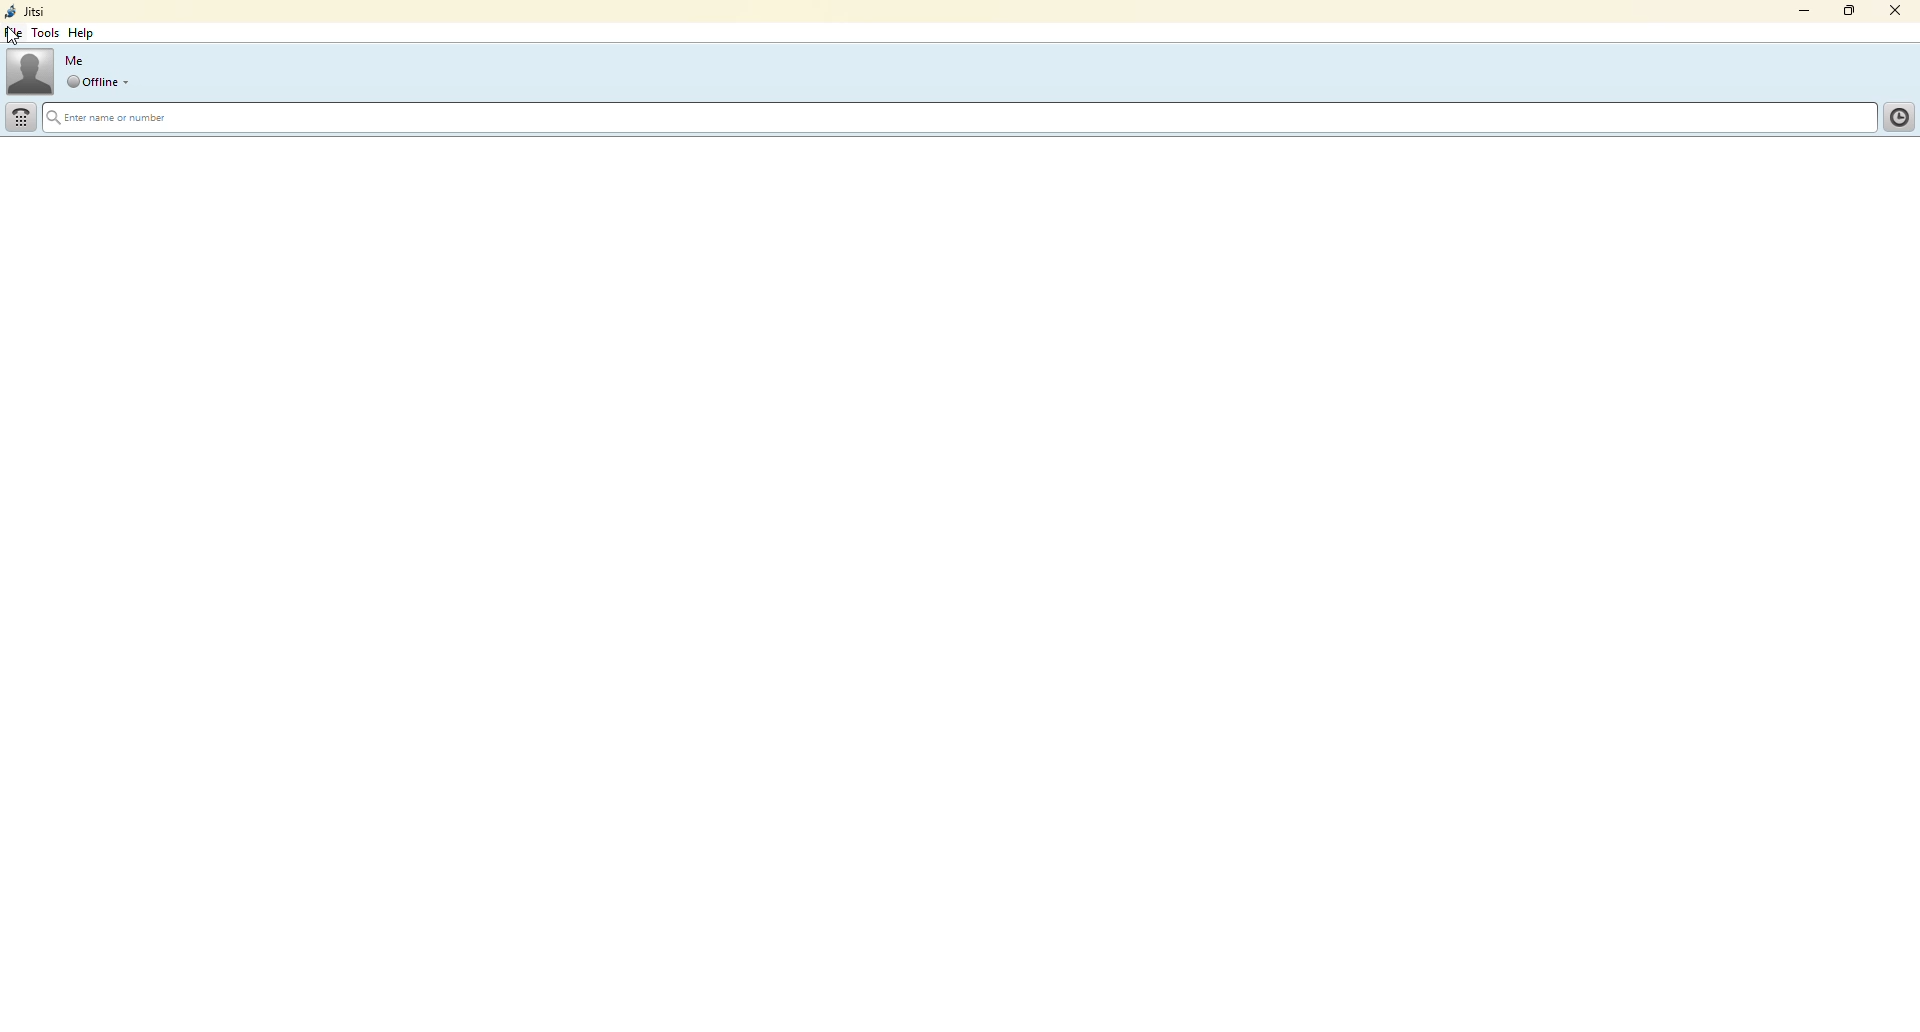  Describe the element at coordinates (1848, 12) in the screenshot. I see `maximize` at that location.